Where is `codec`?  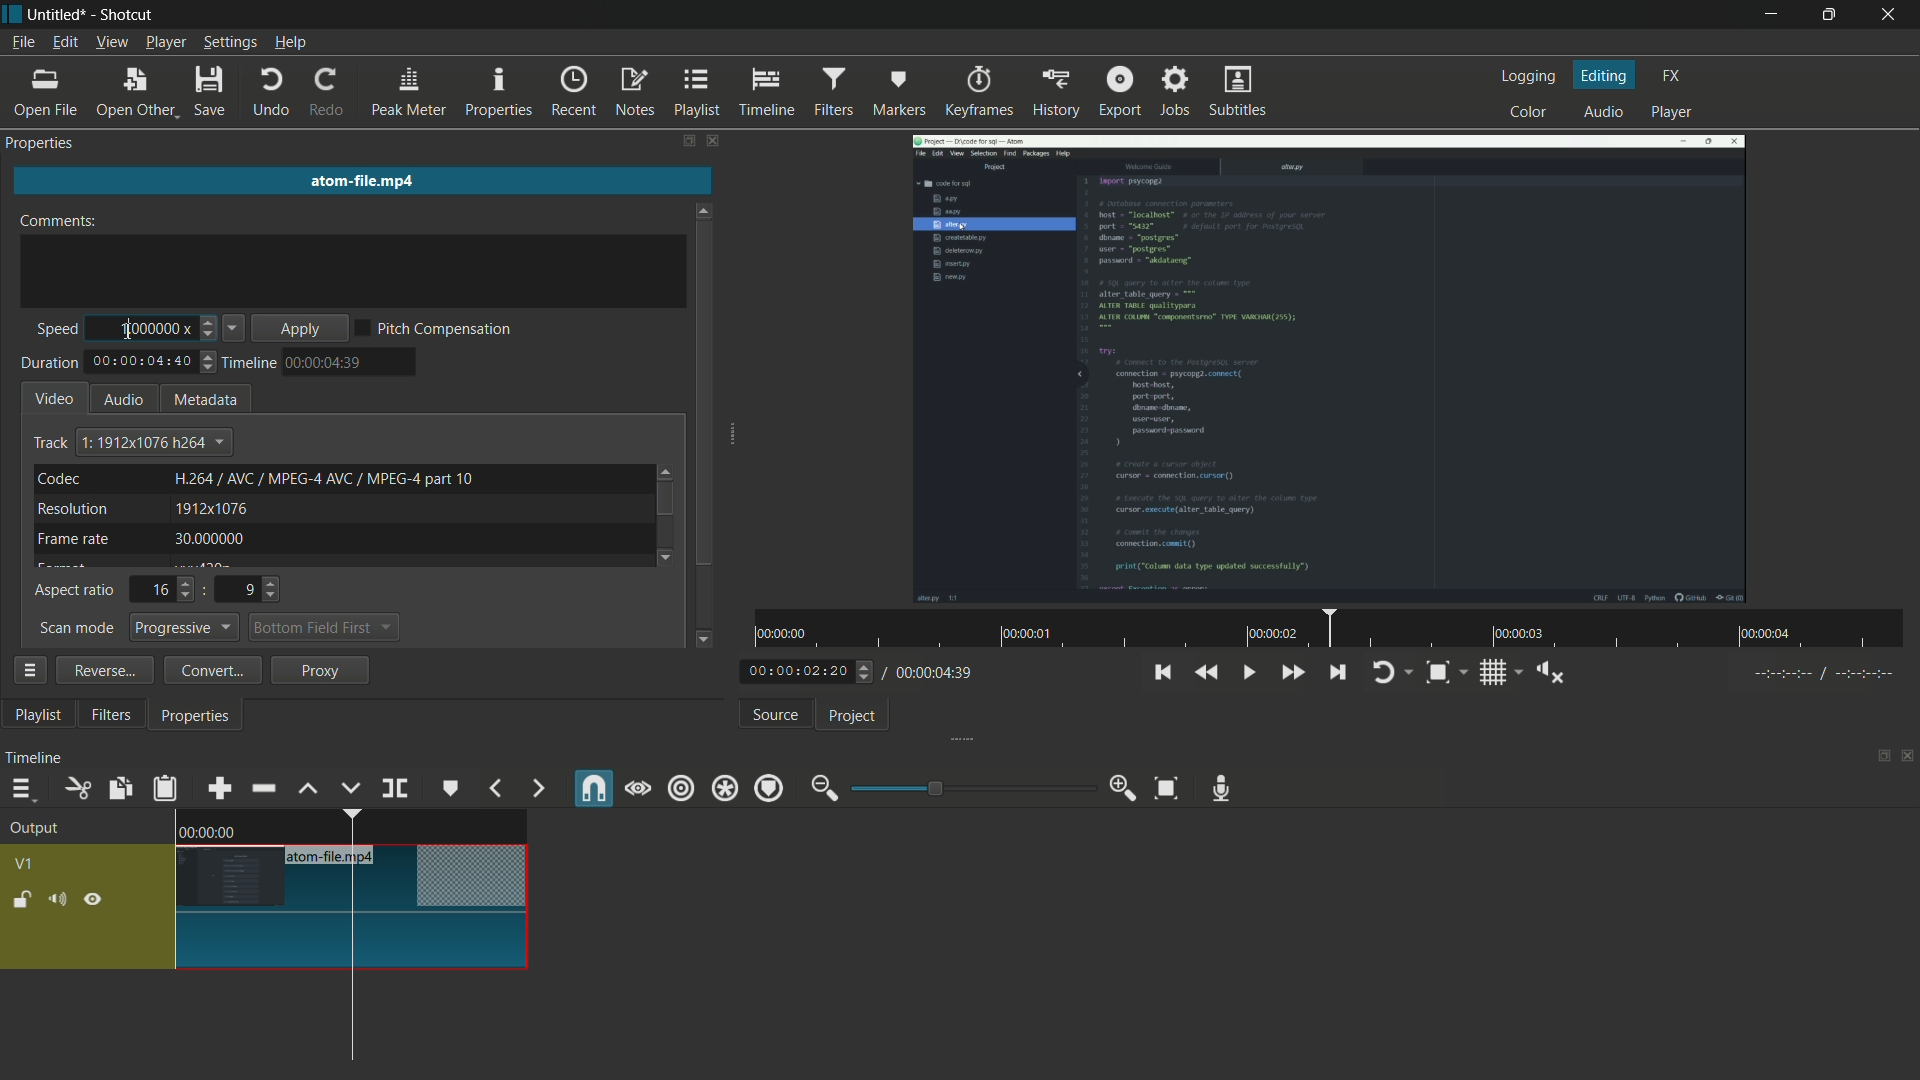 codec is located at coordinates (60, 478).